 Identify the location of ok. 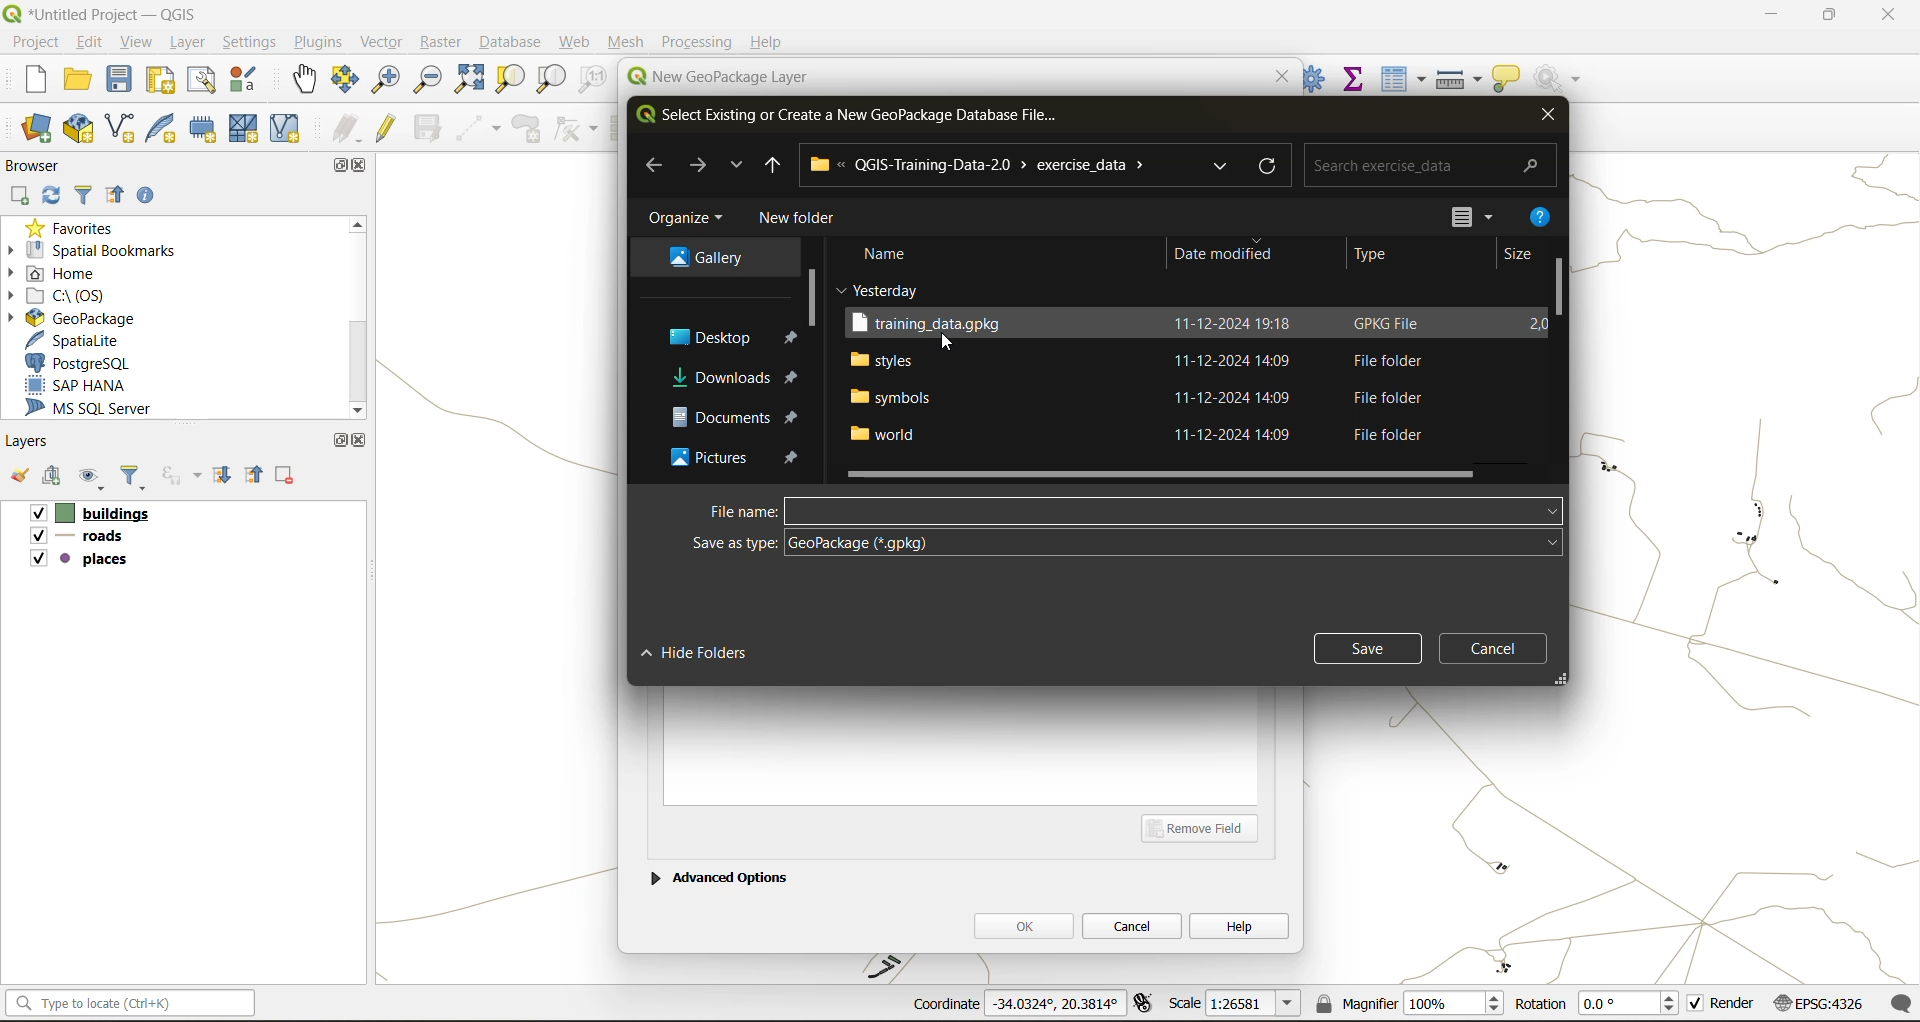
(1023, 925).